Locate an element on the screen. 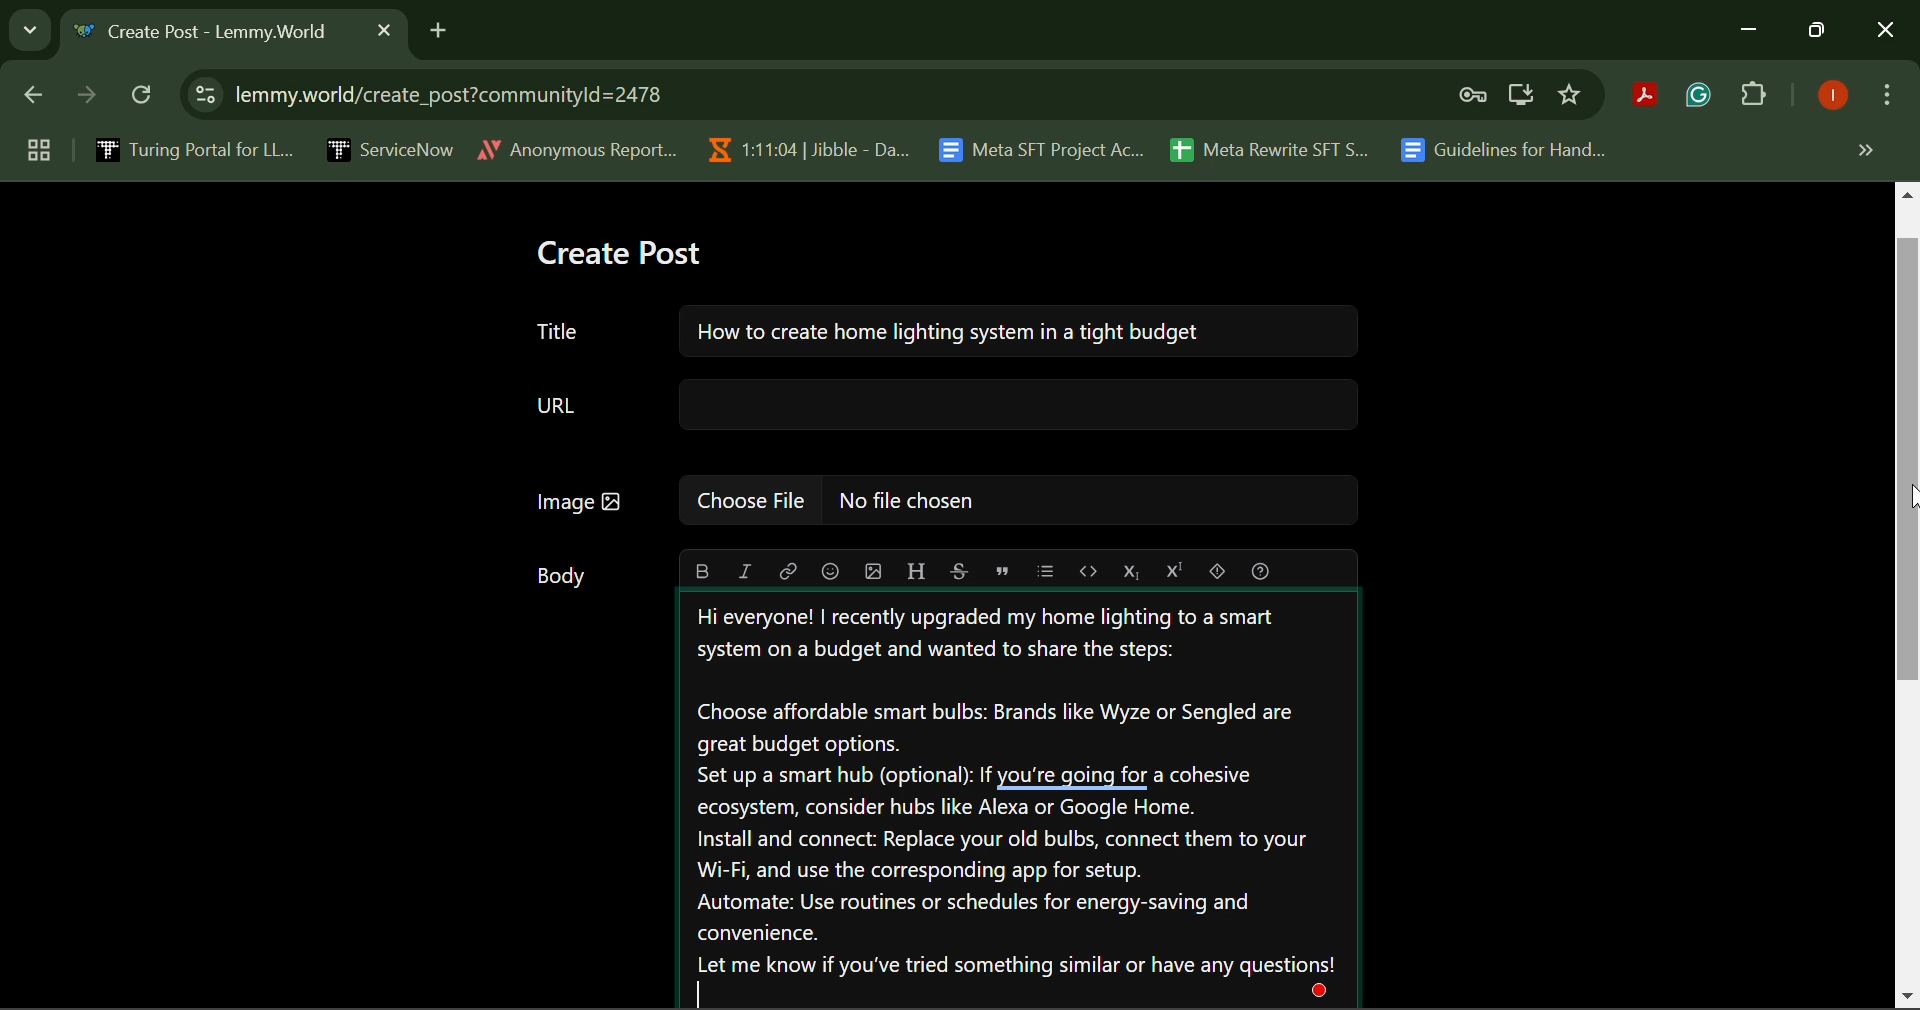 Image resolution: width=1920 pixels, height=1010 pixels. upload image is located at coordinates (874, 571).